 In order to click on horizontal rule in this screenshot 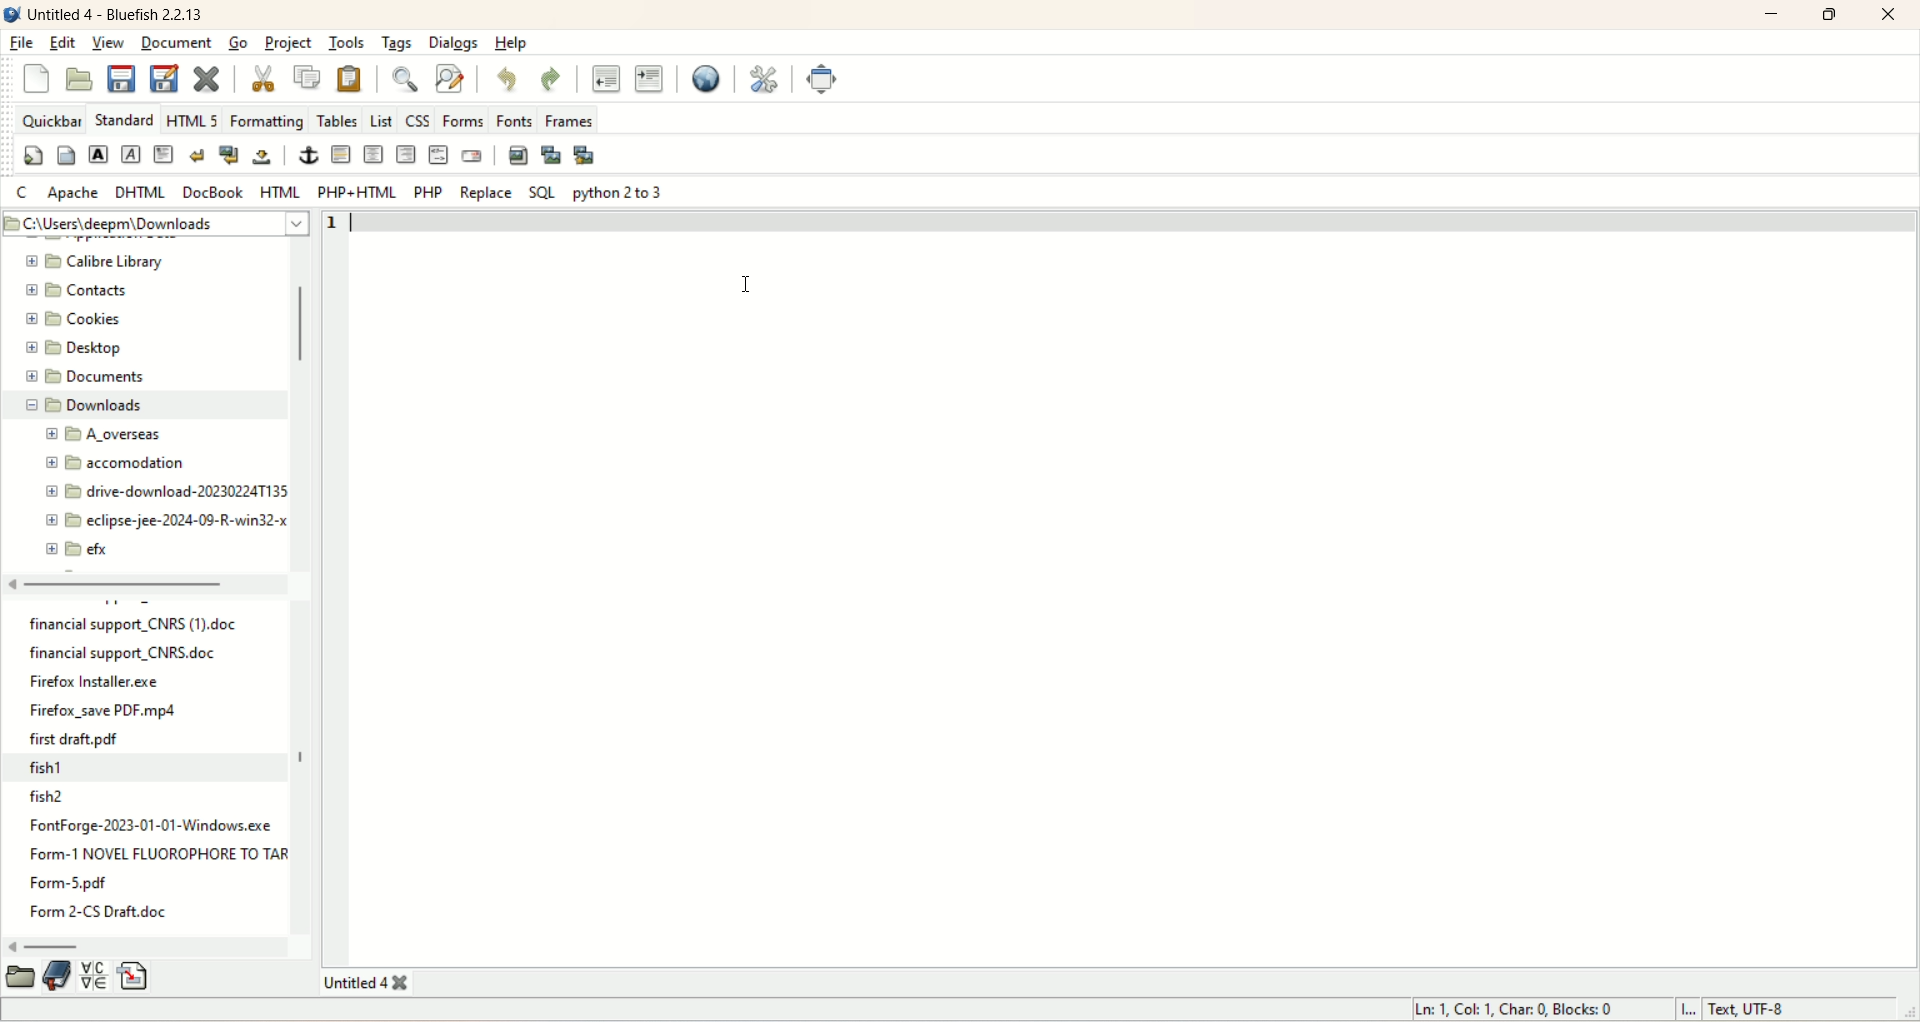, I will do `click(339, 155)`.